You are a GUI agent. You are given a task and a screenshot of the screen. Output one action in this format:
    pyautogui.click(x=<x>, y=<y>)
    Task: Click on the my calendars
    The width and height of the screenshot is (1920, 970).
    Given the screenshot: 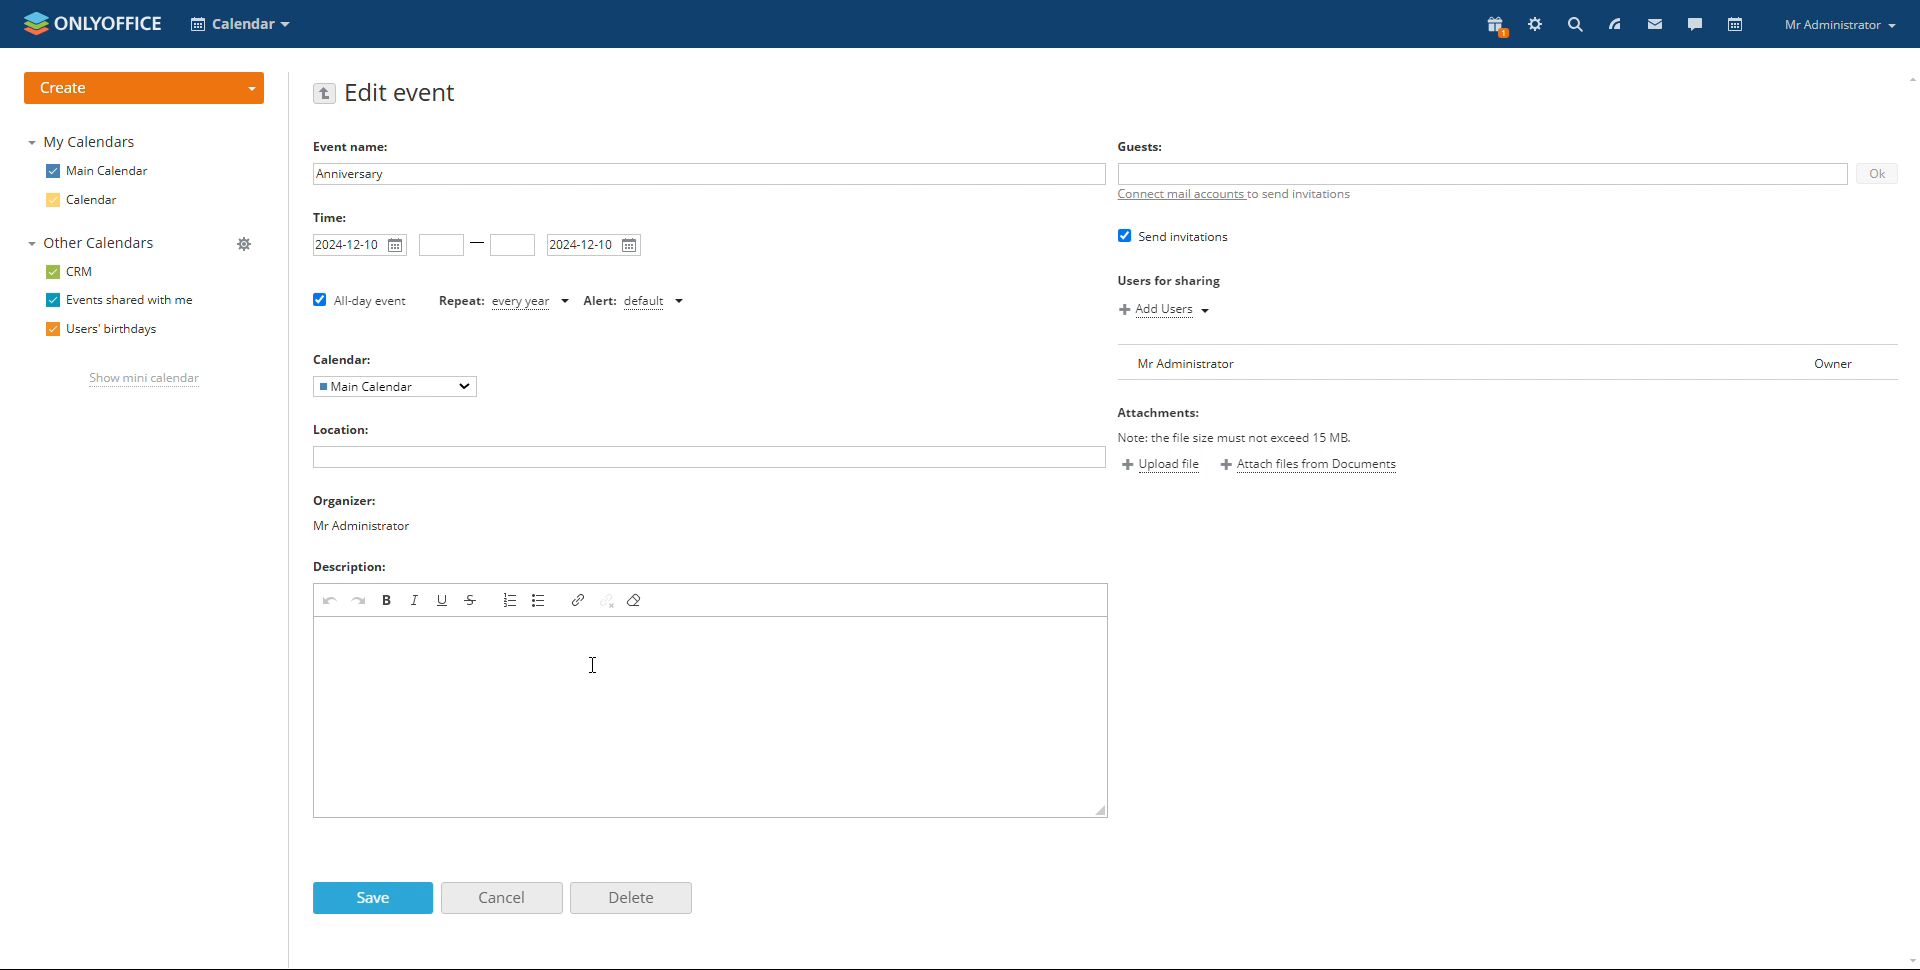 What is the action you would take?
    pyautogui.click(x=81, y=141)
    